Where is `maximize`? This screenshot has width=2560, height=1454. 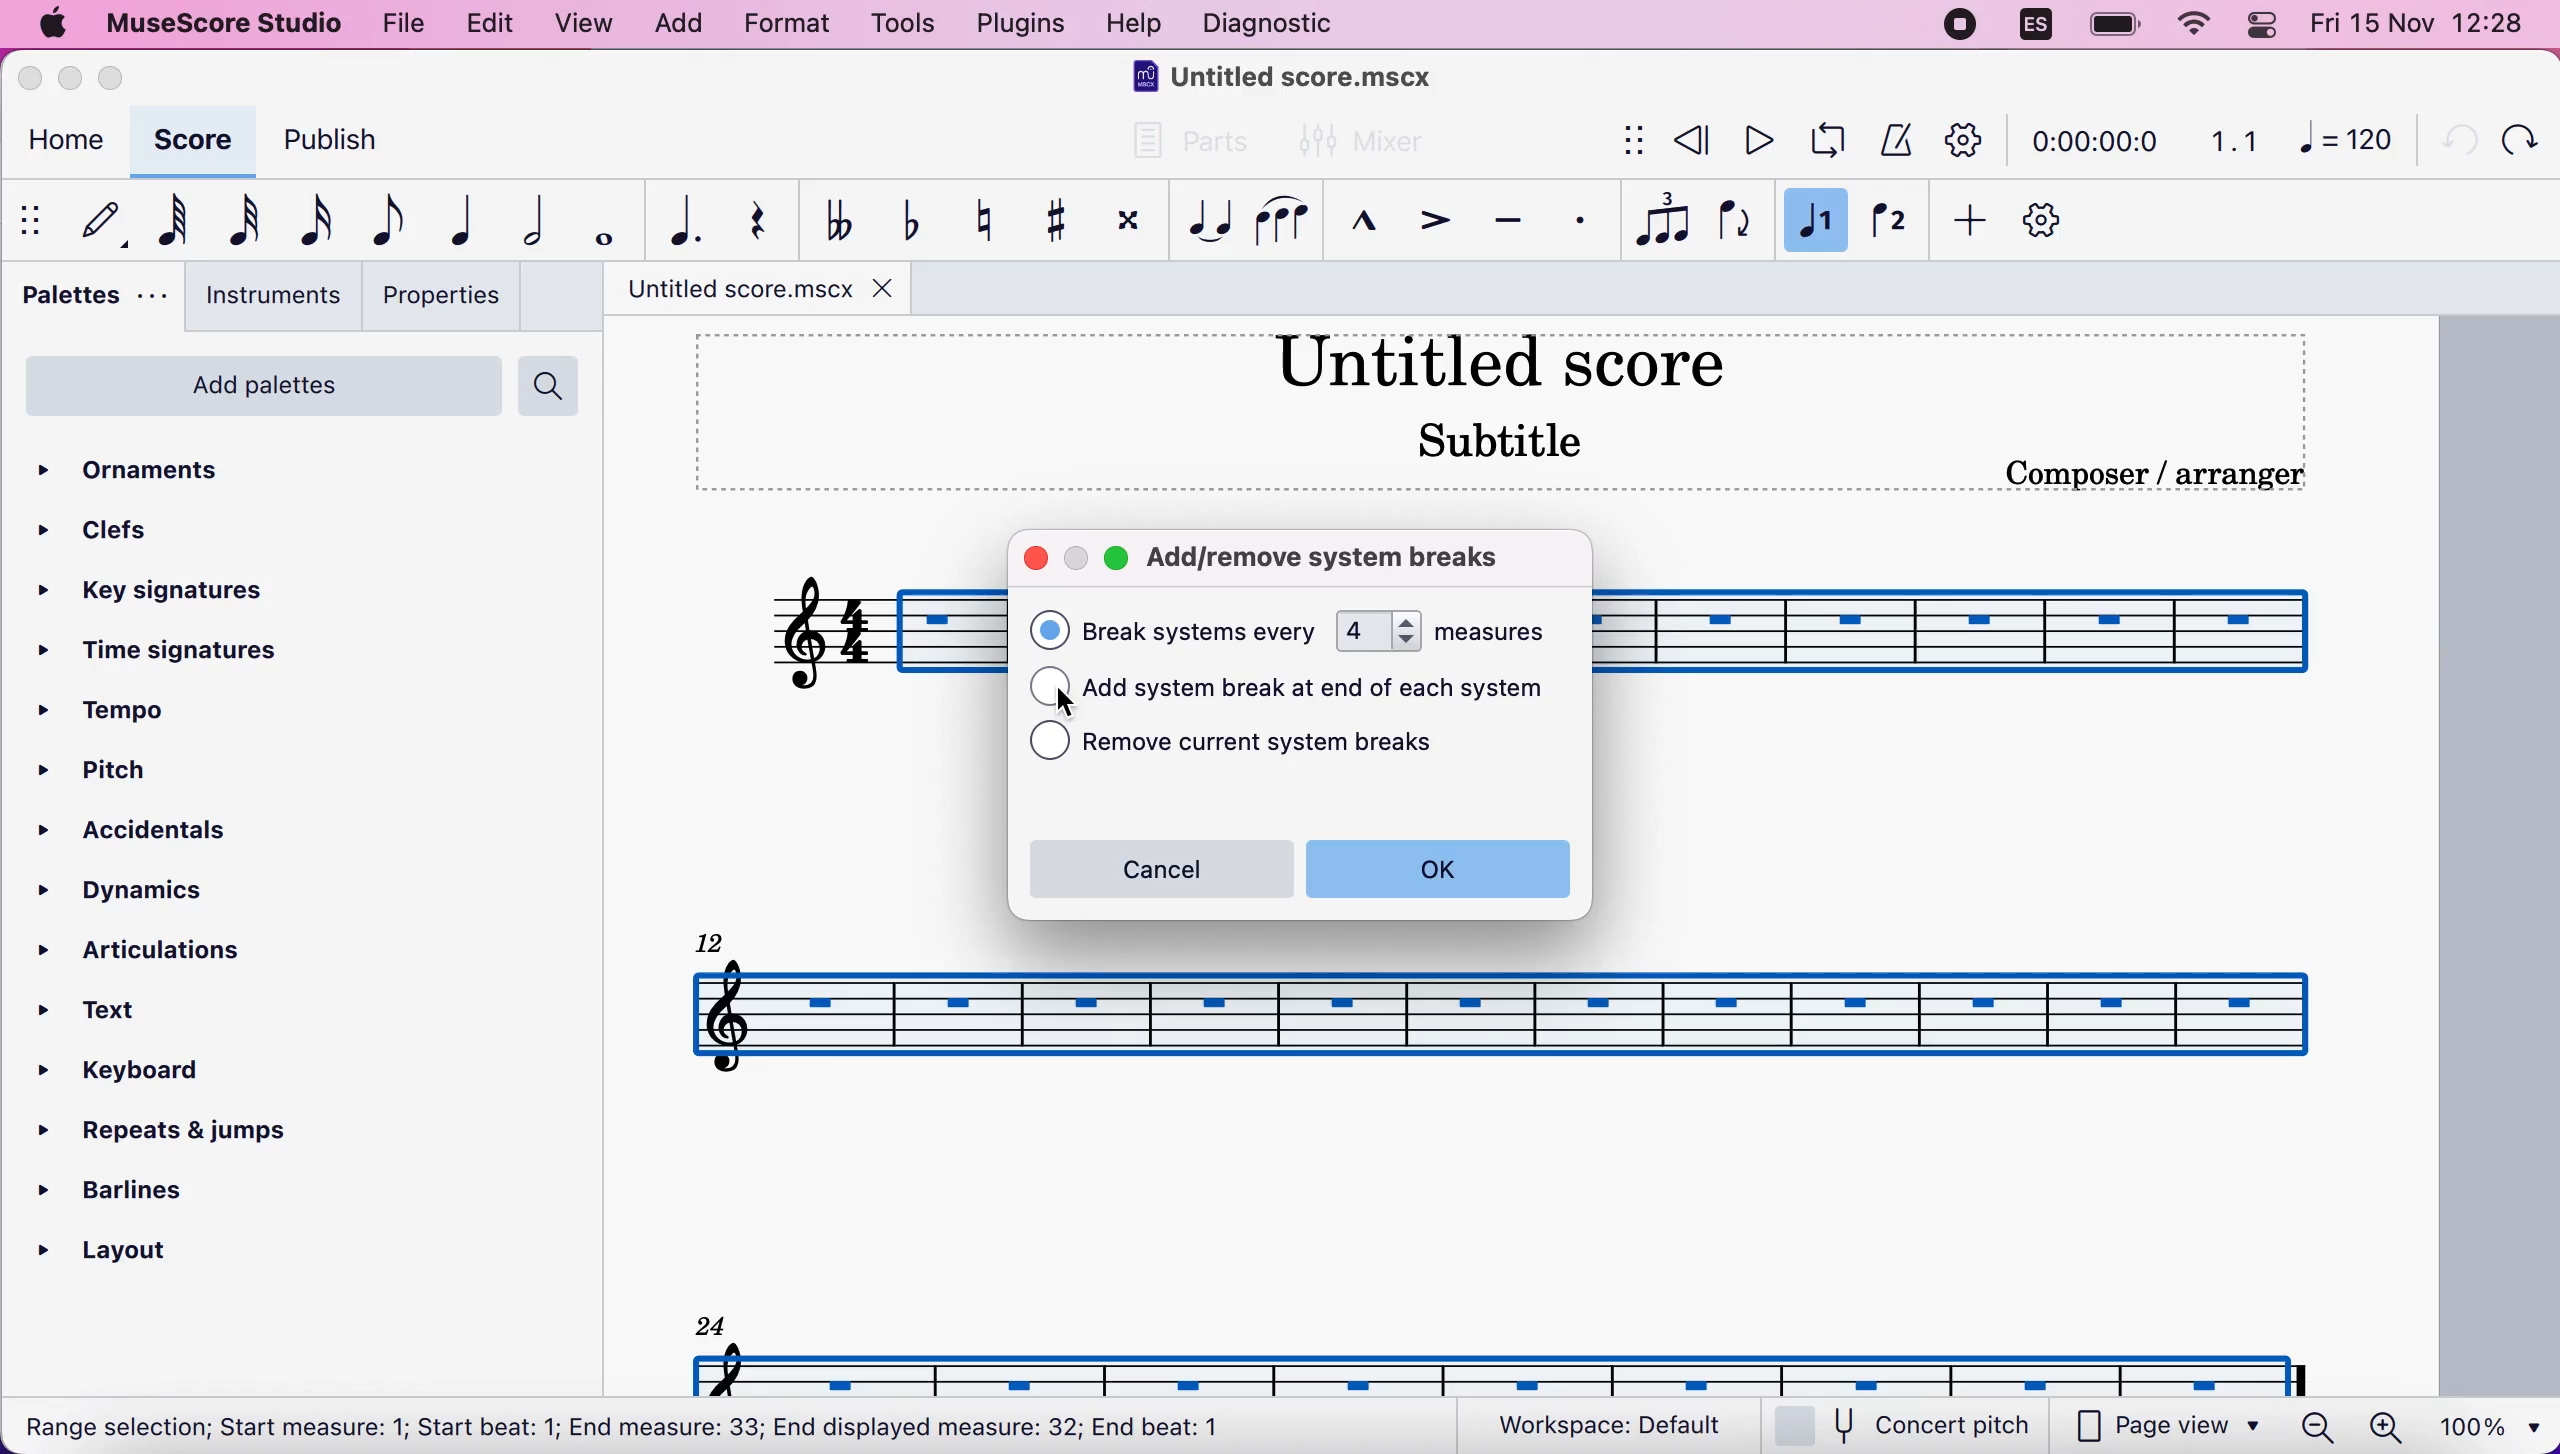 maximize is located at coordinates (1118, 562).